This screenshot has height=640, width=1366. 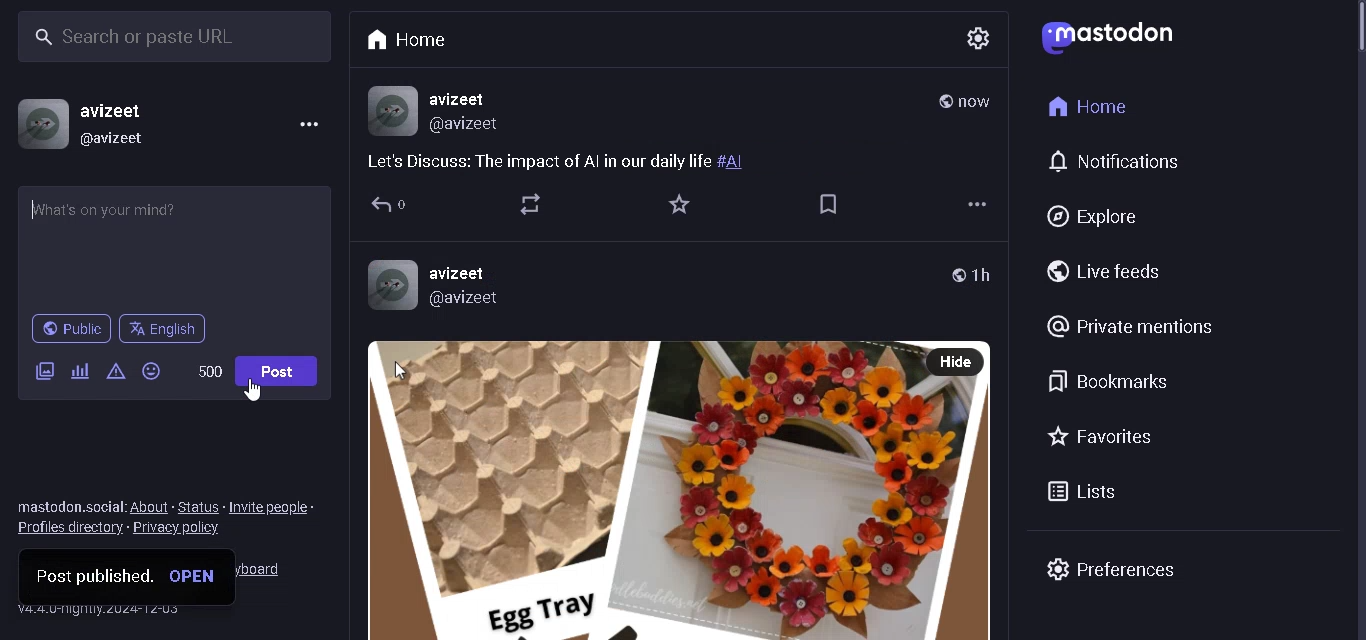 What do you see at coordinates (473, 300) in the screenshot?
I see `@username` at bounding box center [473, 300].